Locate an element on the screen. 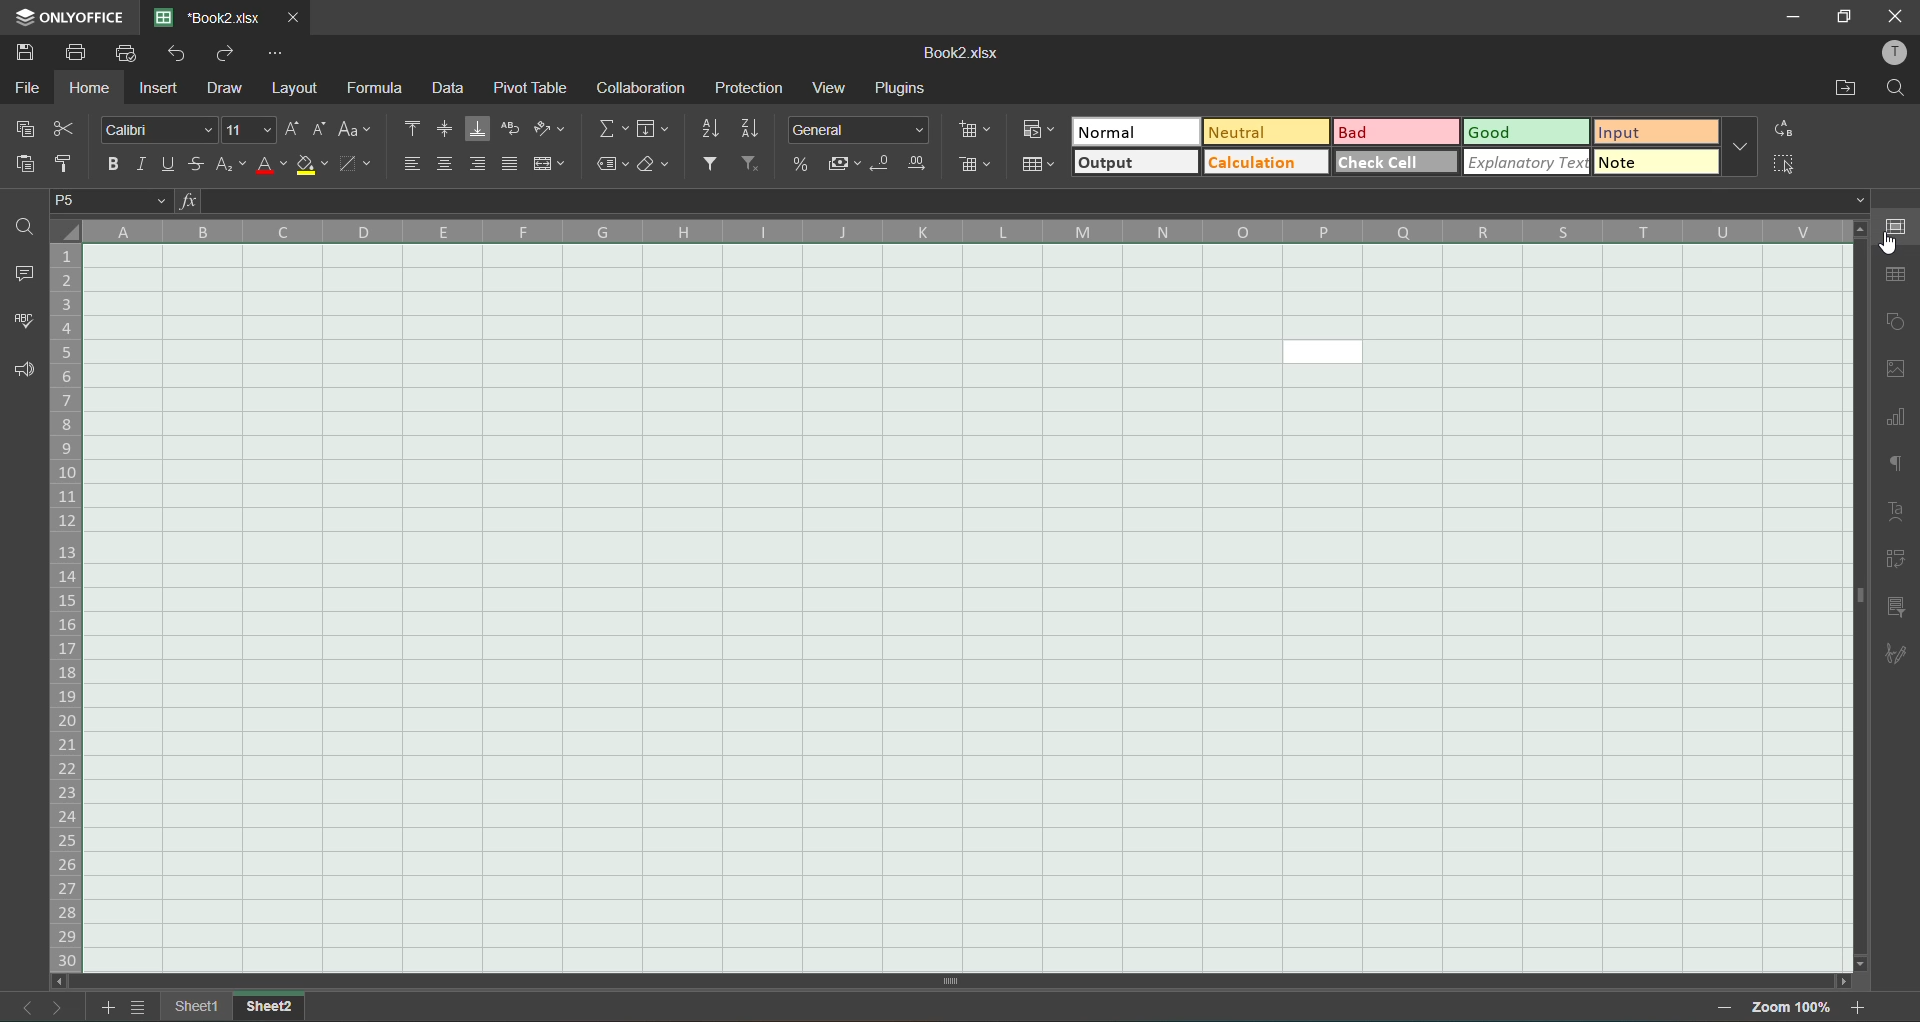 The image size is (1920, 1022). print is located at coordinates (82, 55).